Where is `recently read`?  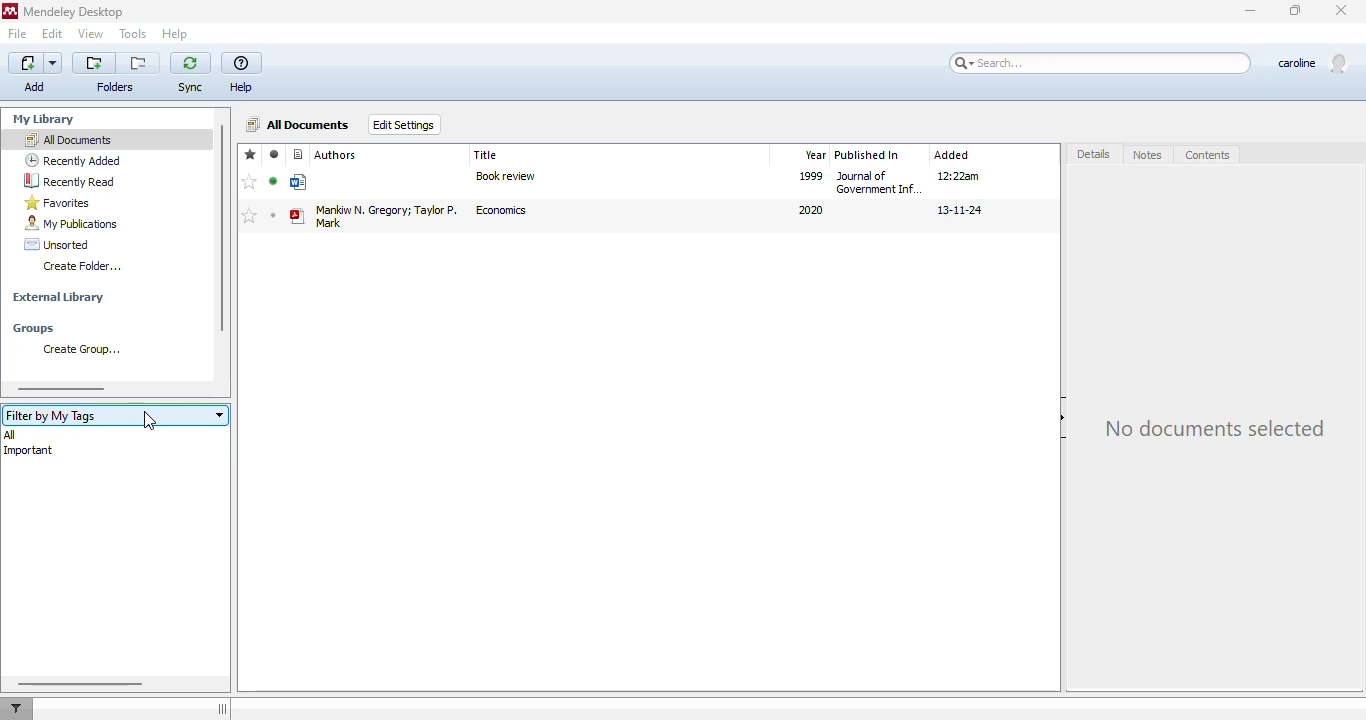
recently read is located at coordinates (72, 181).